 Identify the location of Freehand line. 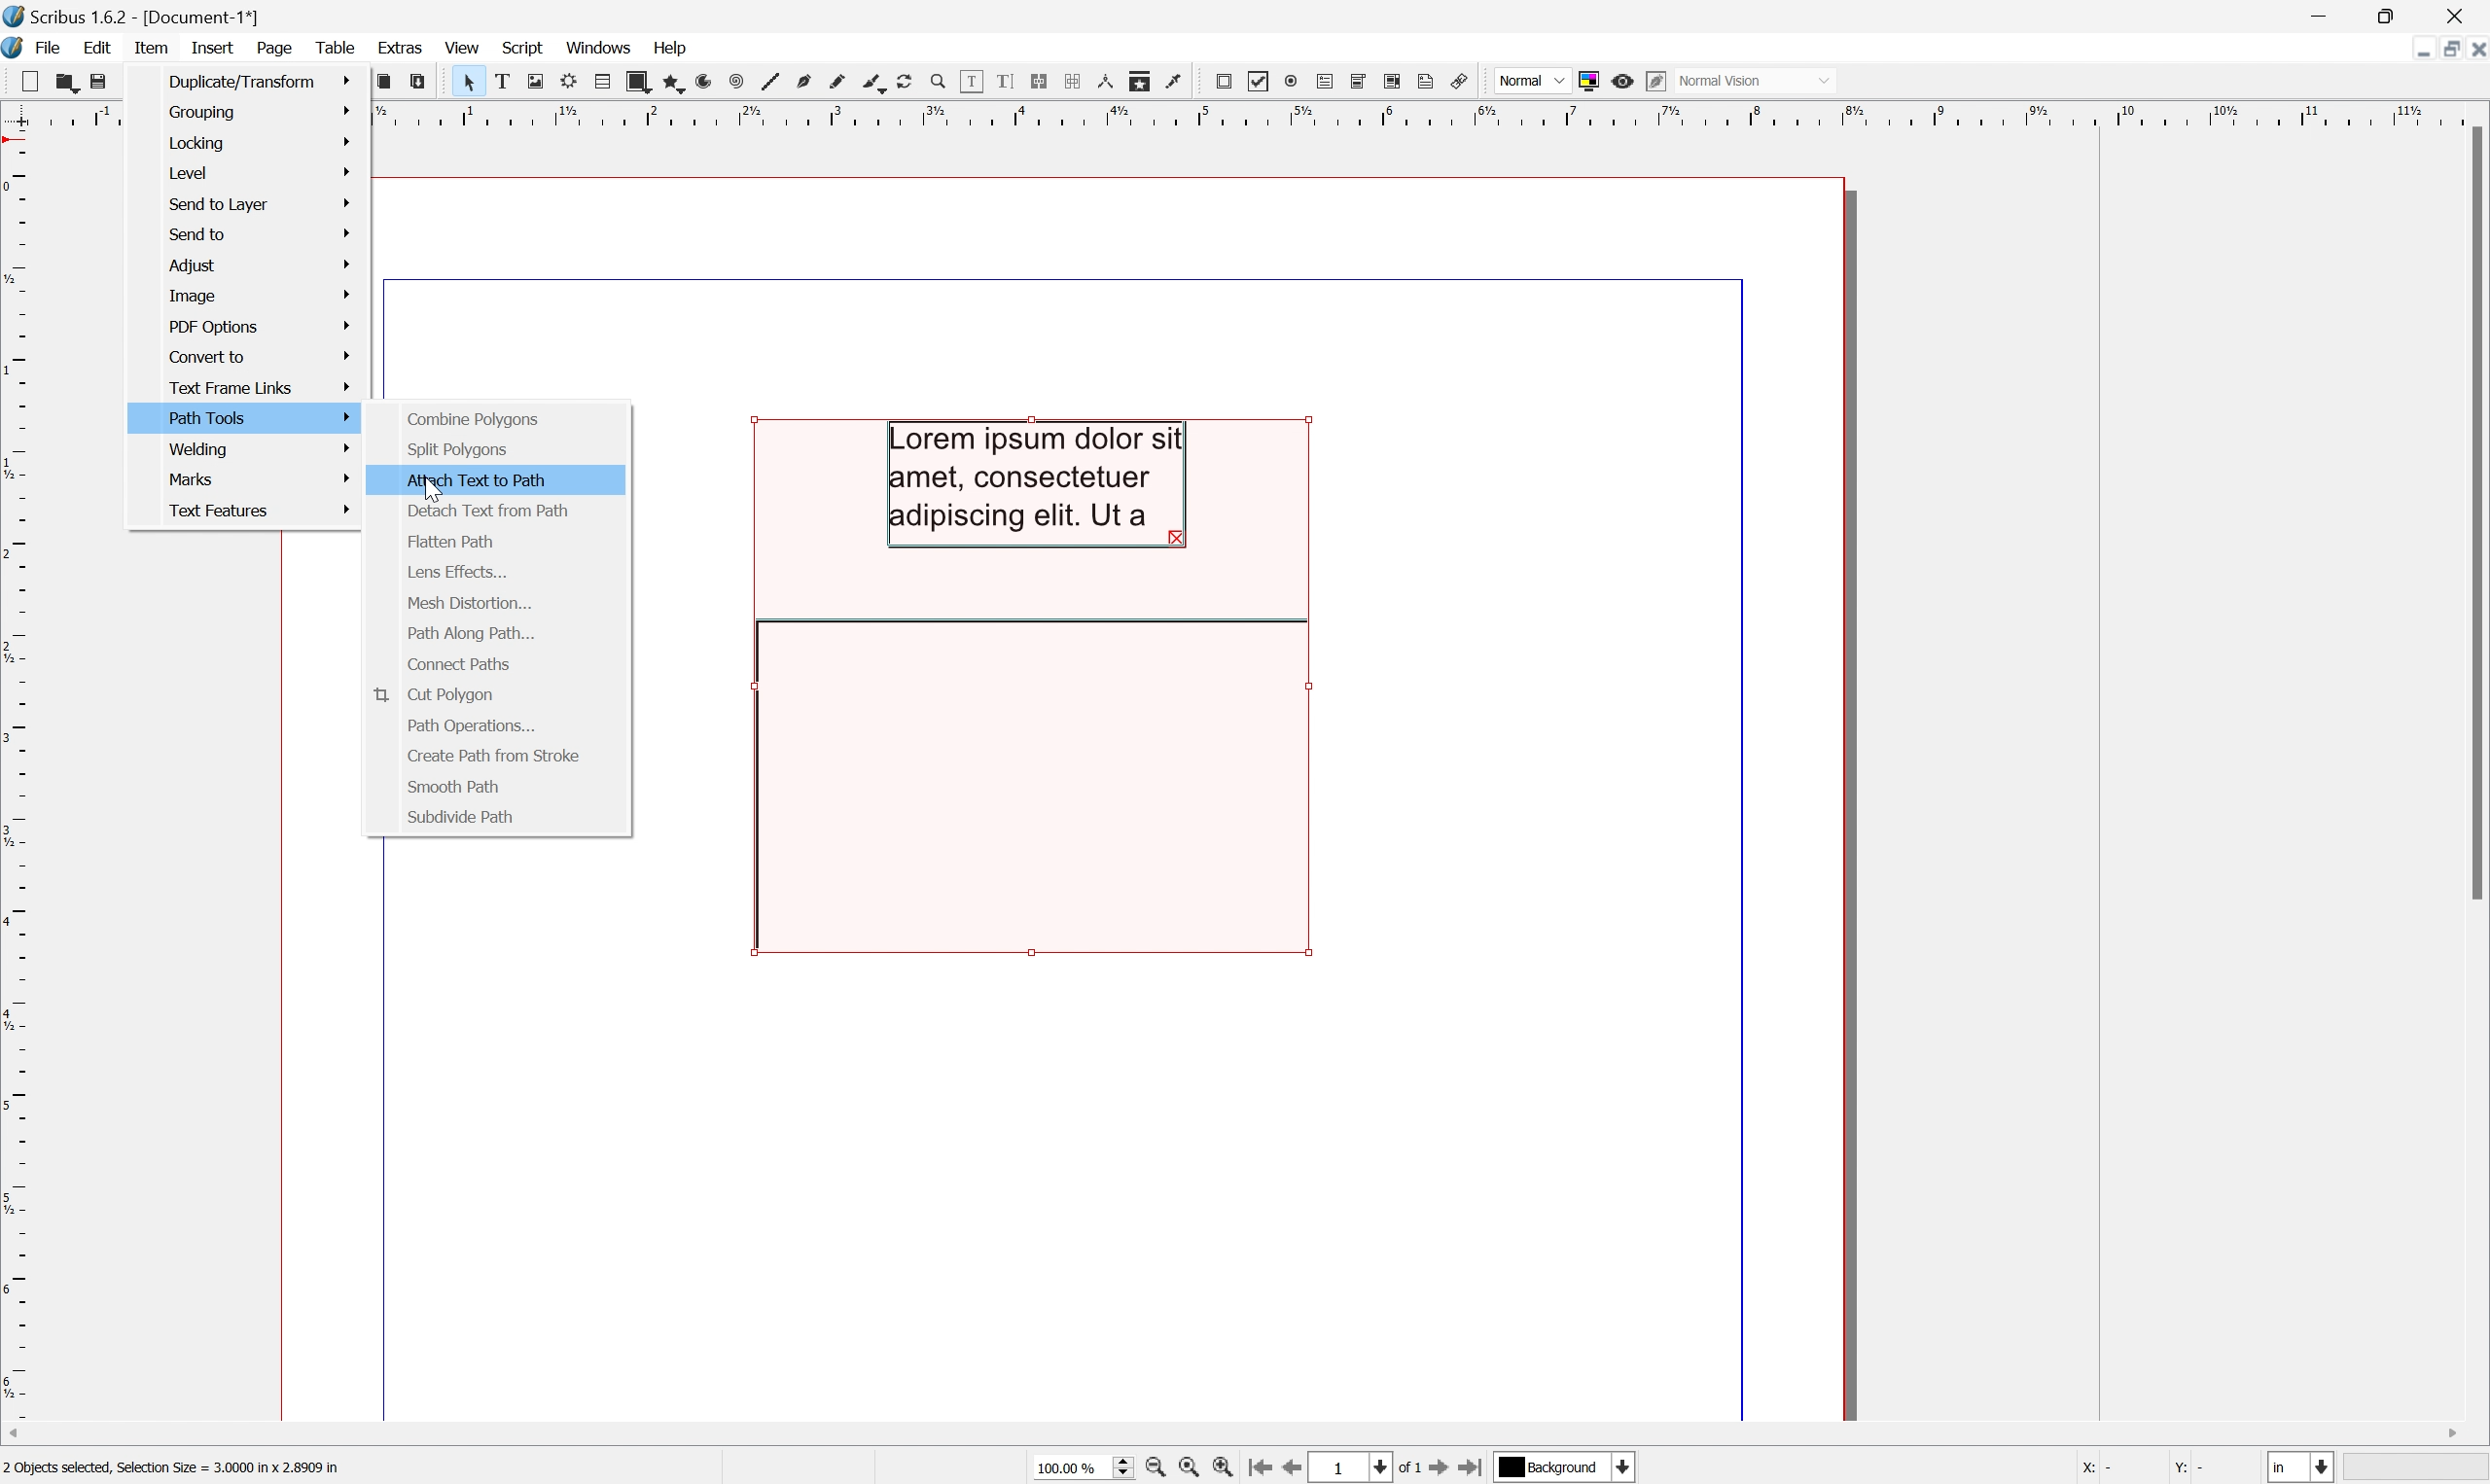
(836, 84).